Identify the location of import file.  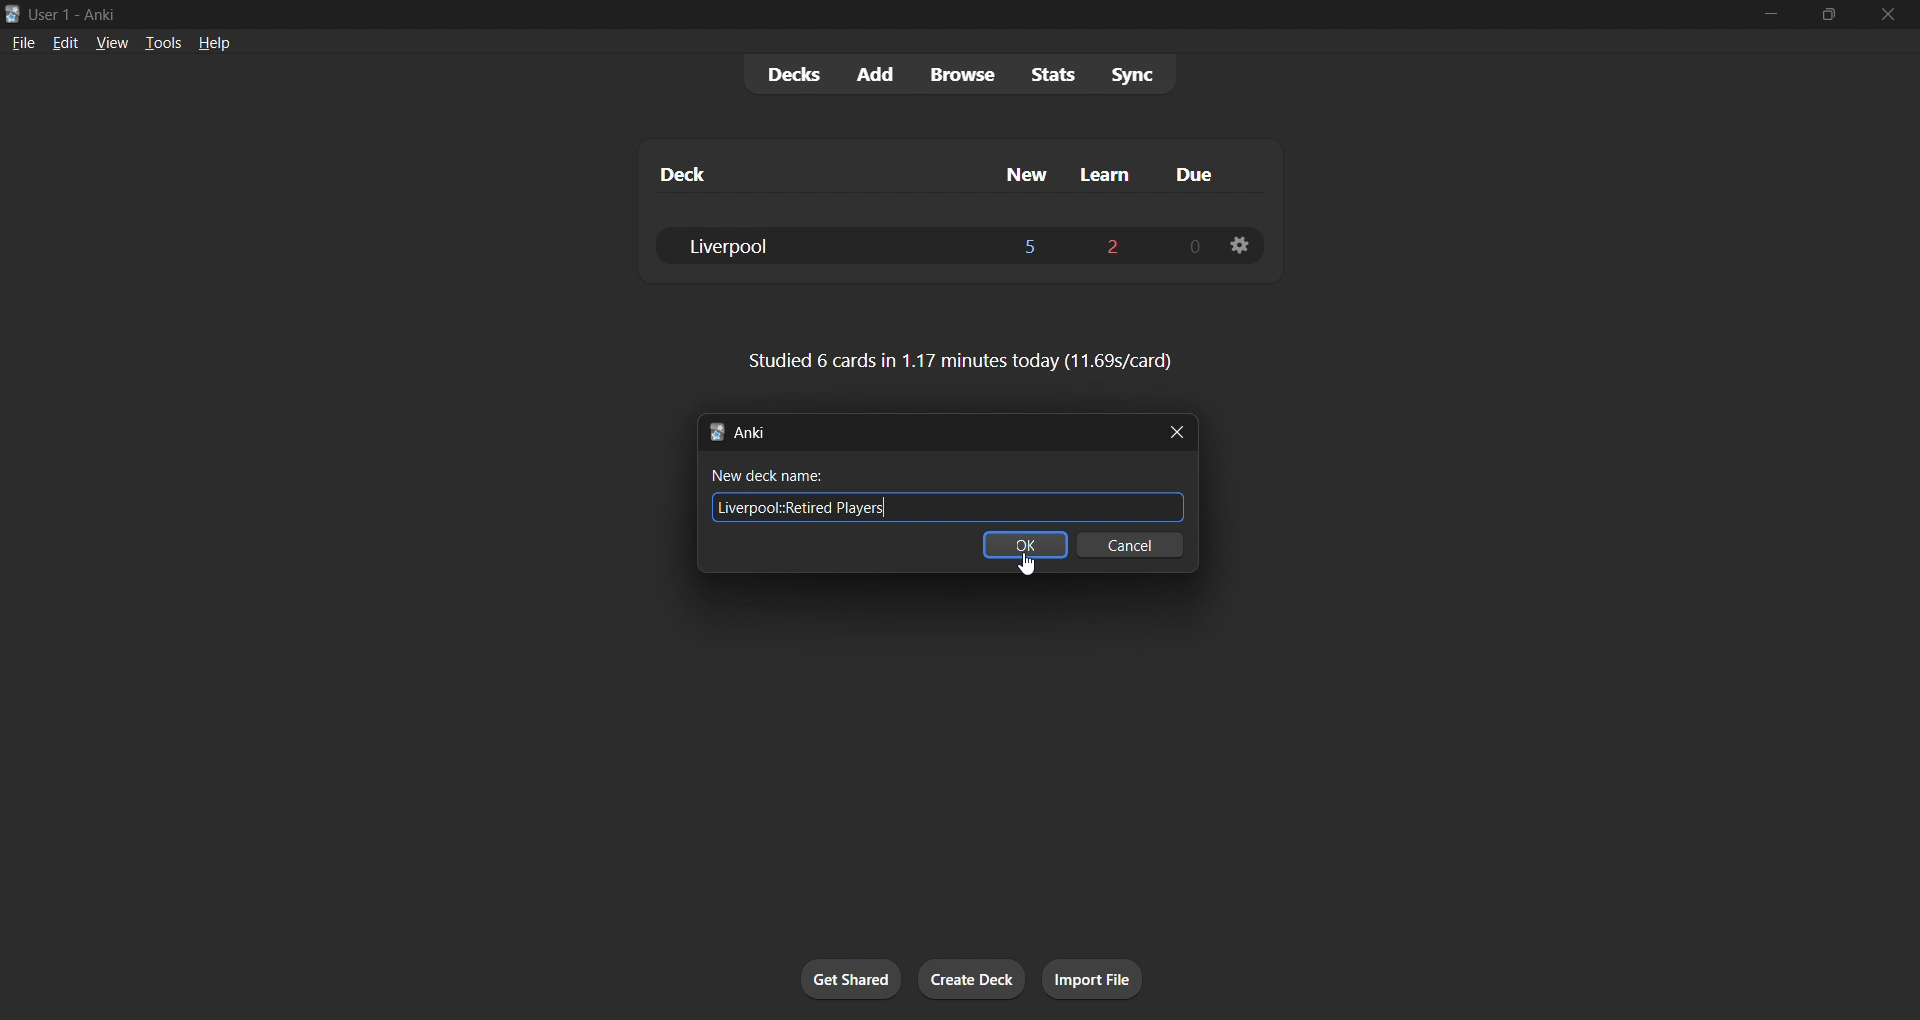
(1092, 981).